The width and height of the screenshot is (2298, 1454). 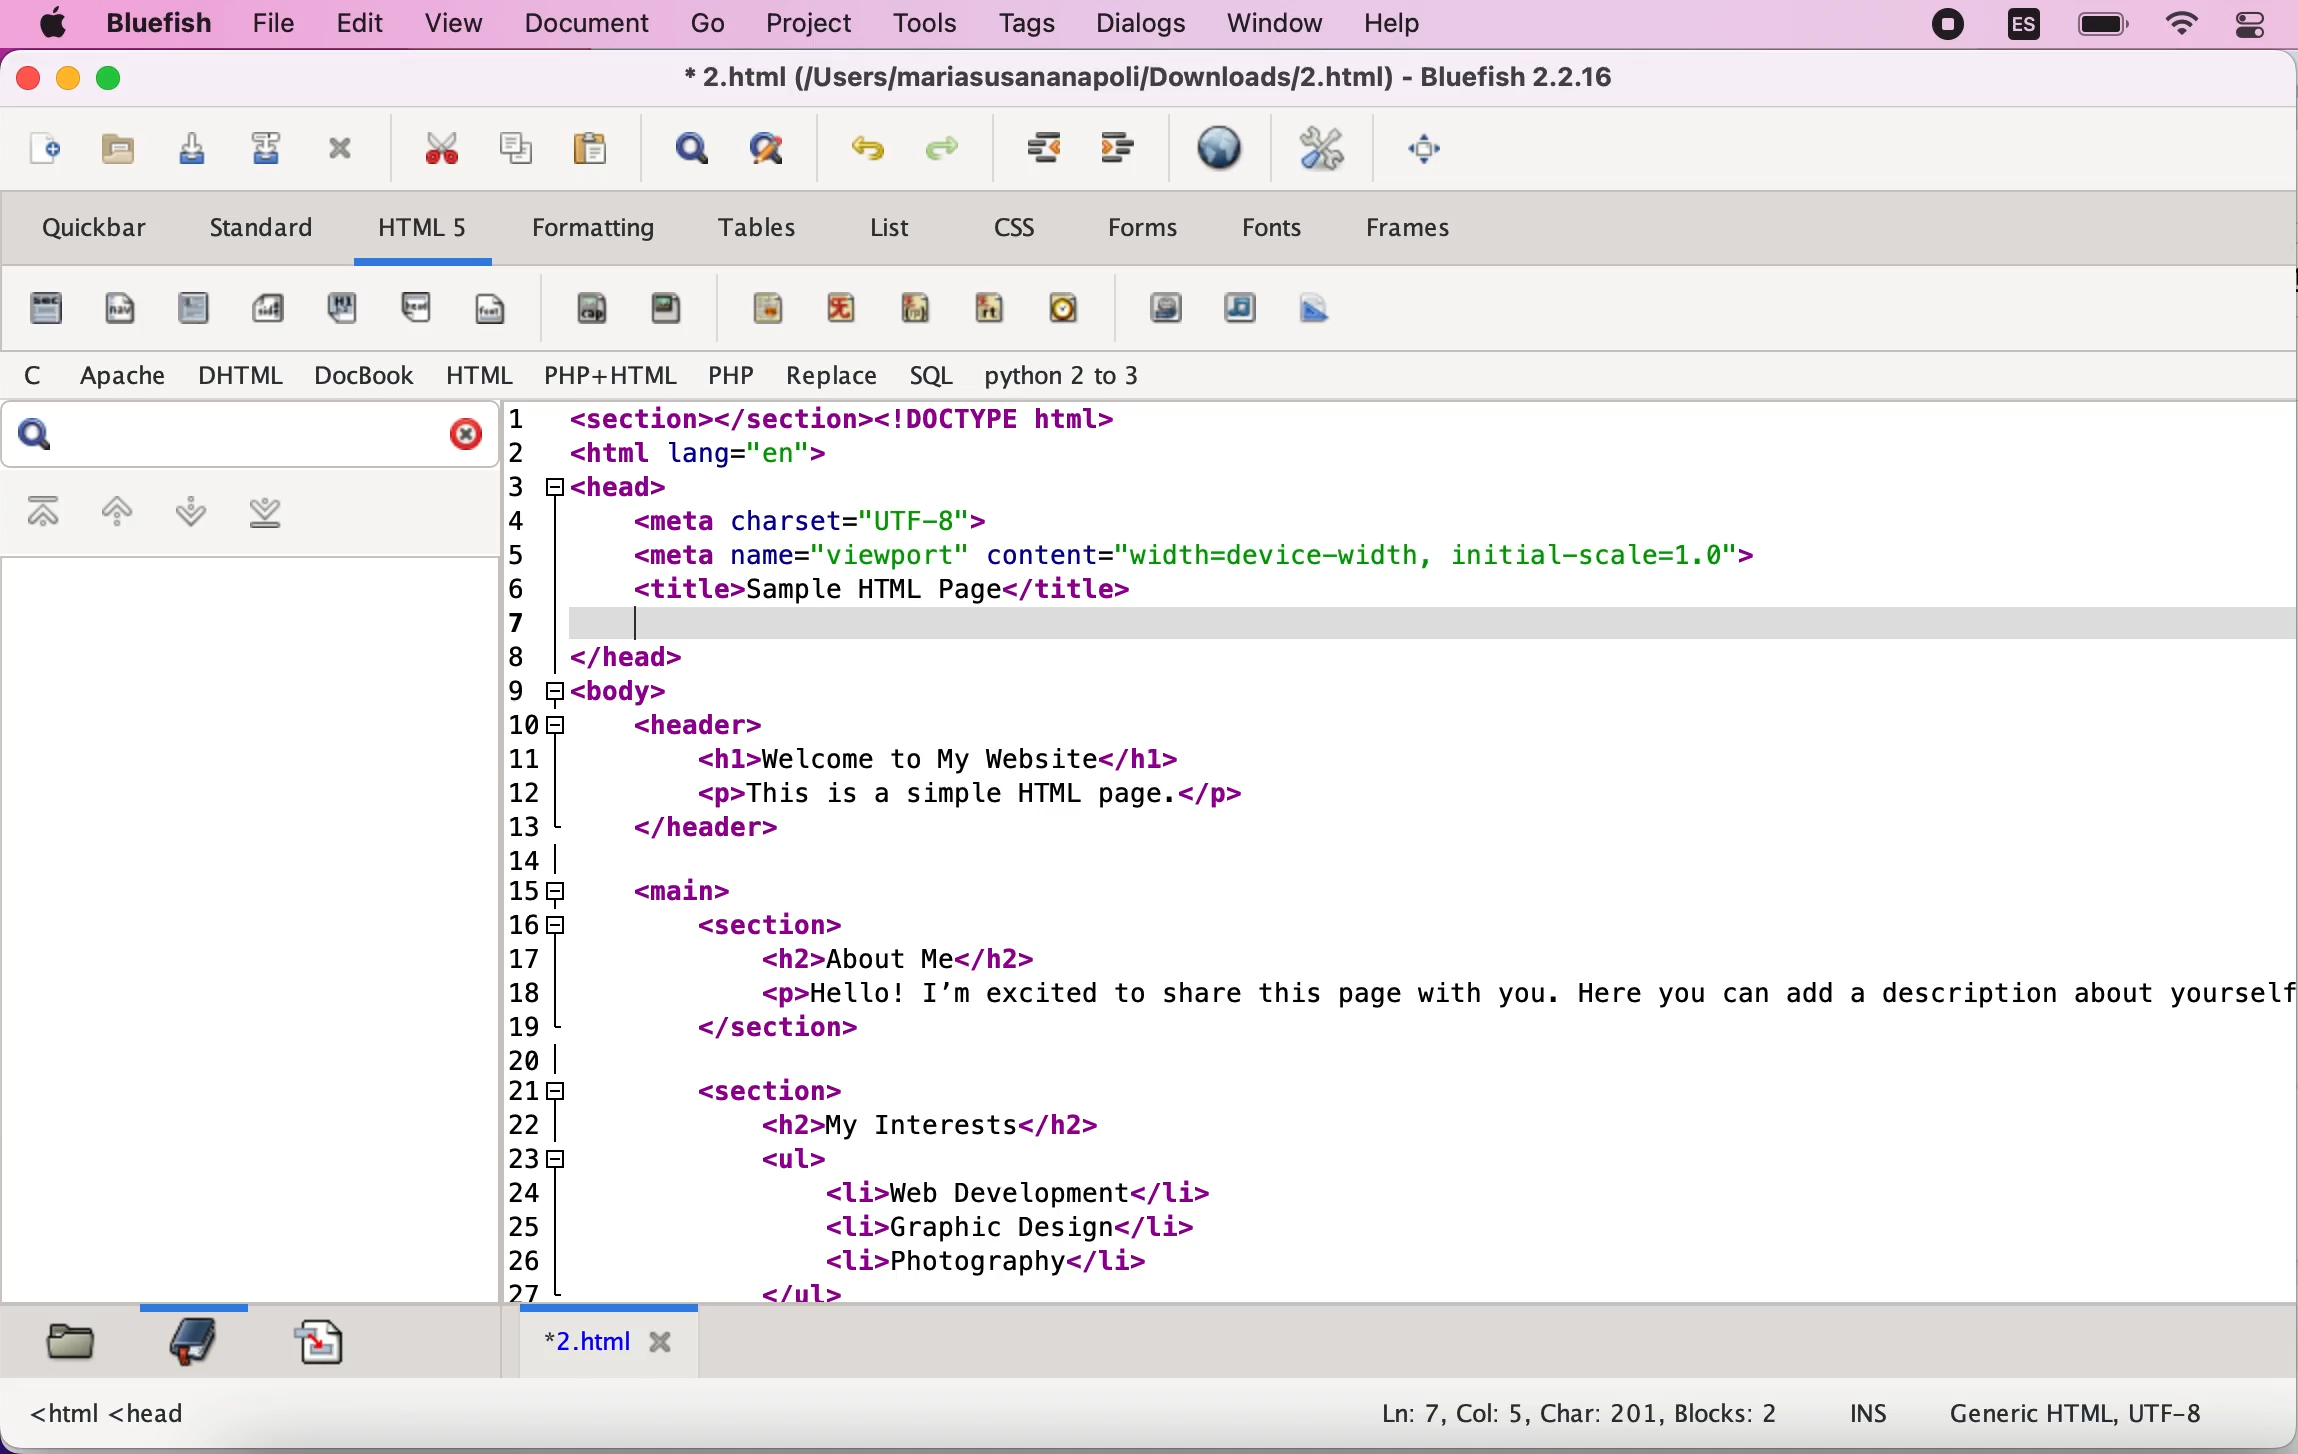 I want to click on paste, so click(x=590, y=147).